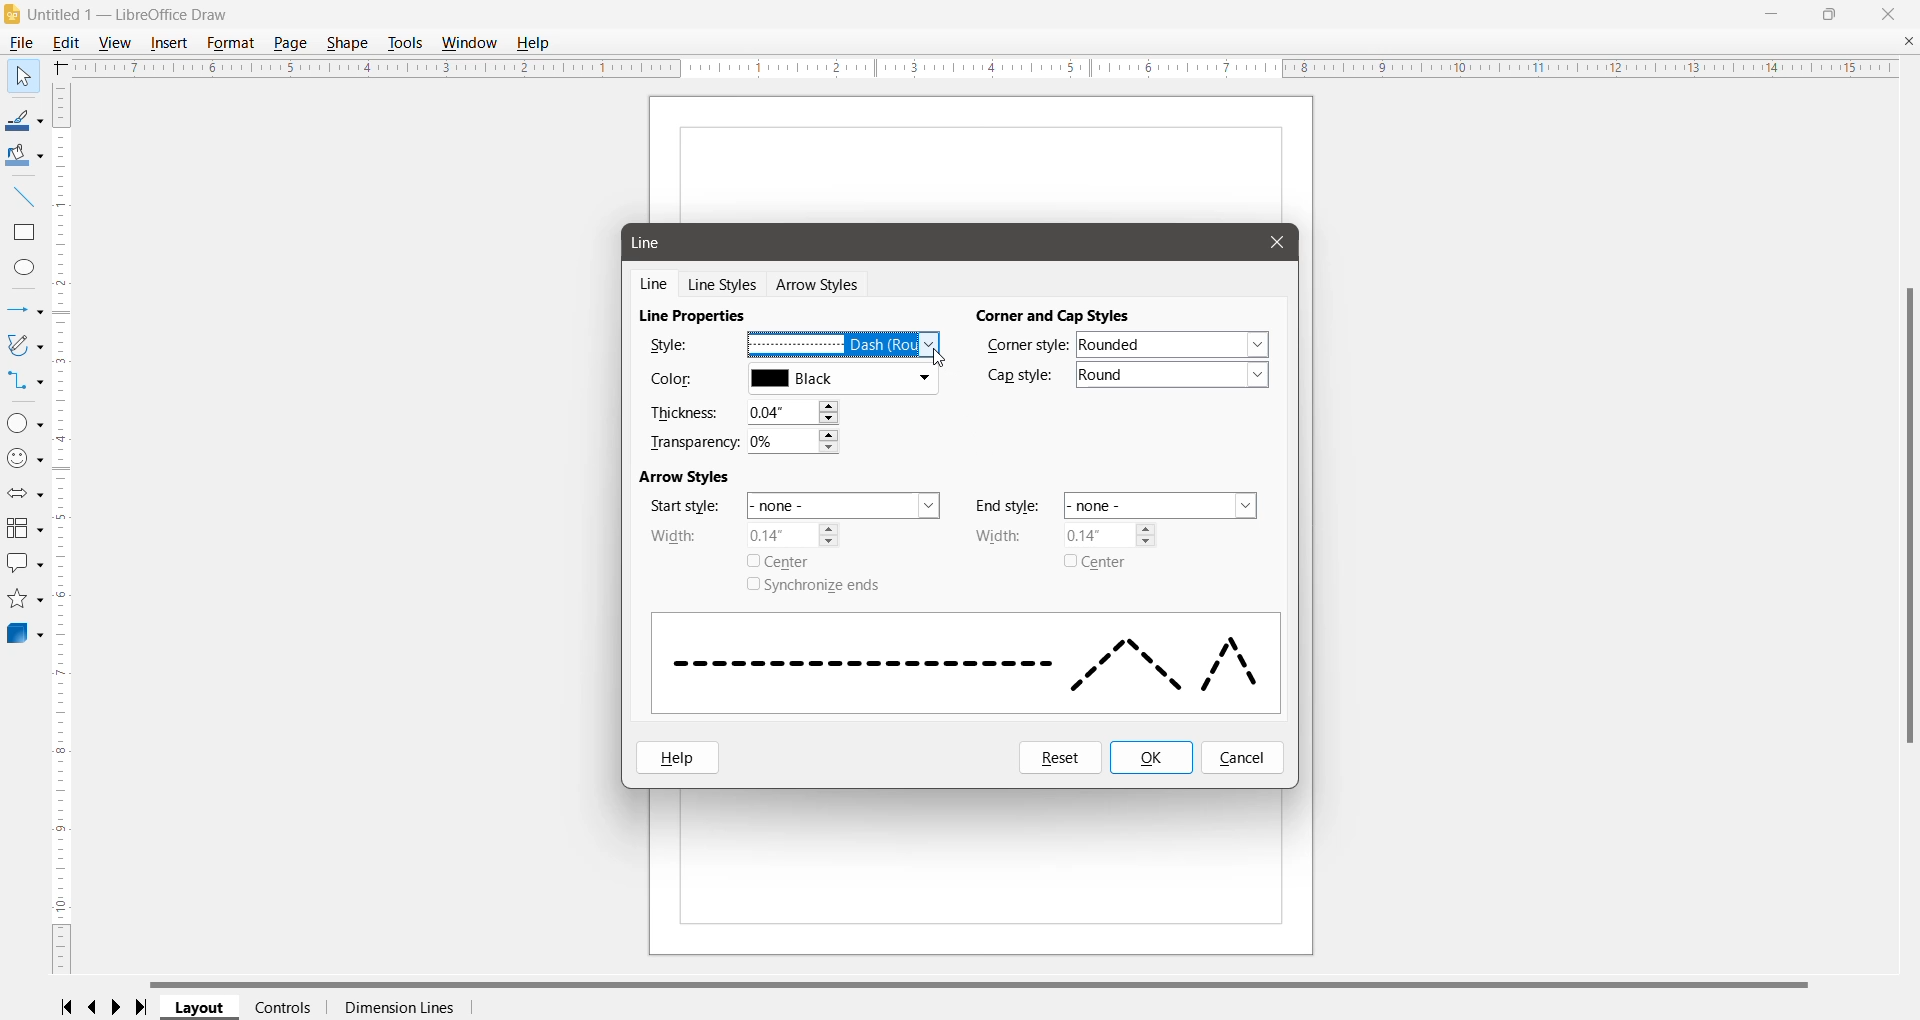  Describe the element at coordinates (25, 632) in the screenshot. I see `3D Objects` at that location.